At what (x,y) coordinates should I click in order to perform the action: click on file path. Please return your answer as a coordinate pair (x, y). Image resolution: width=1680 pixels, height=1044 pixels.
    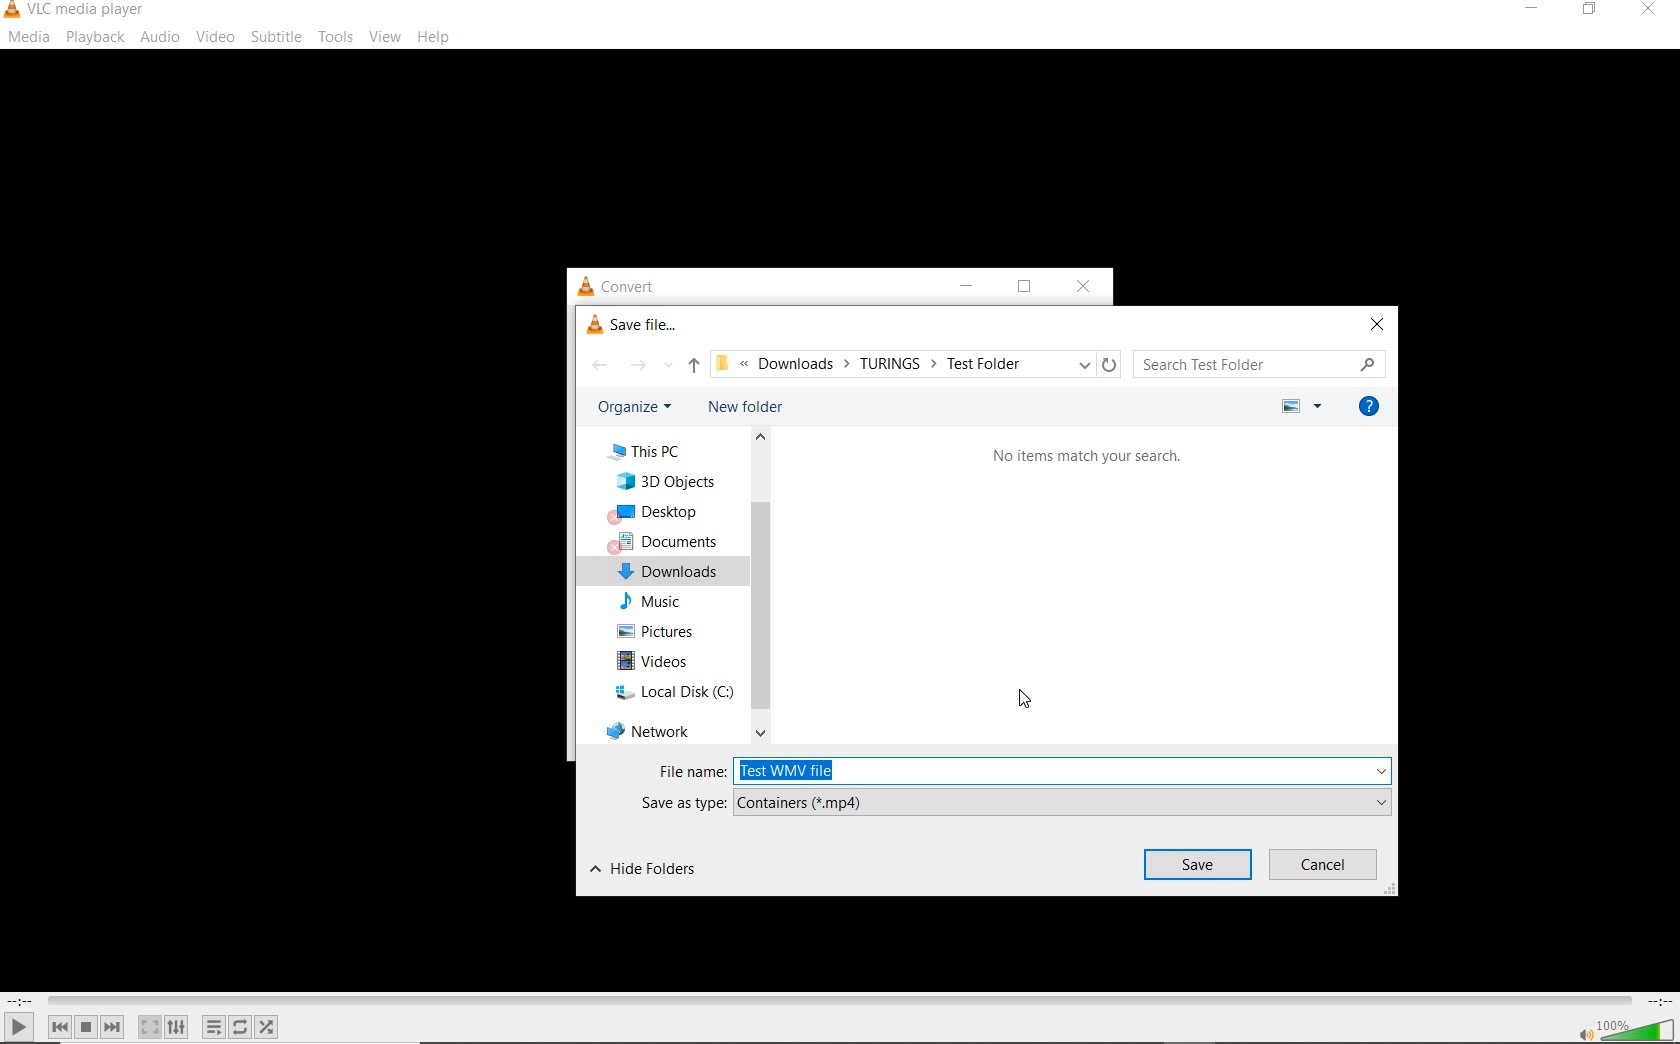
    Looking at the image, I should click on (887, 364).